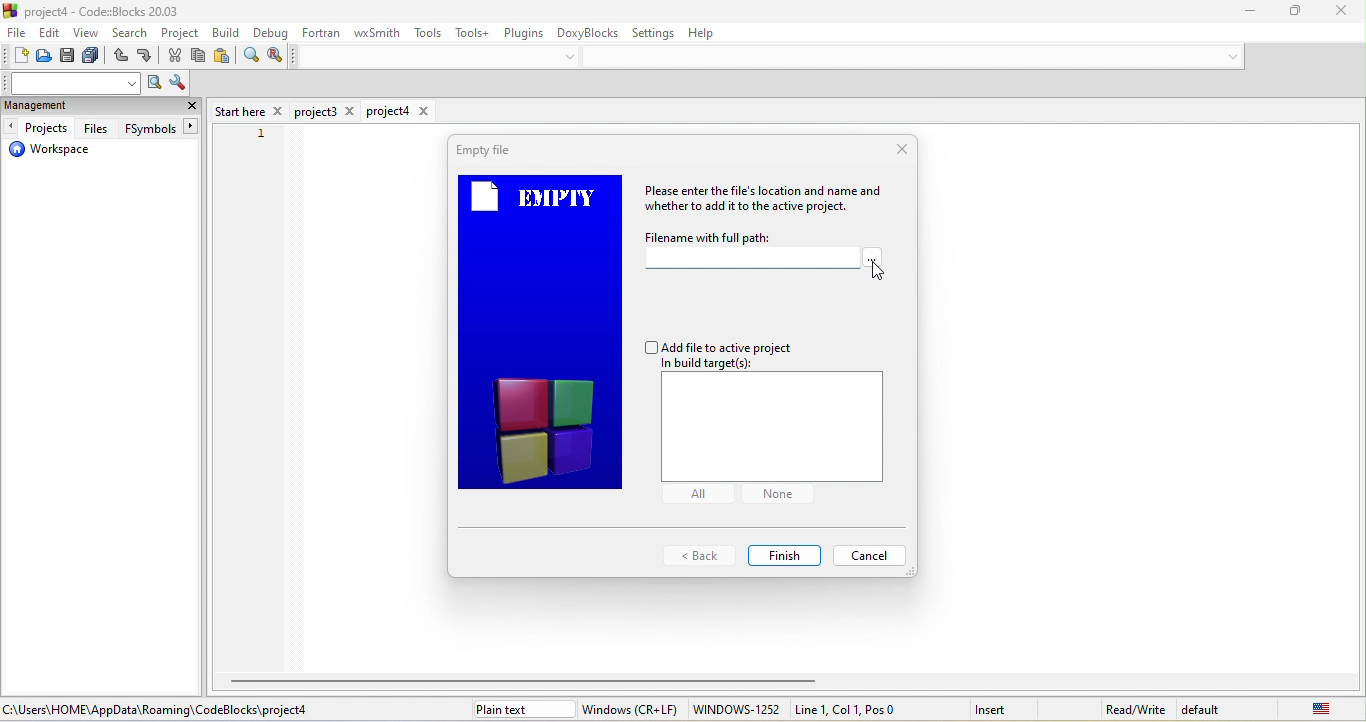  I want to click on none, so click(782, 496).